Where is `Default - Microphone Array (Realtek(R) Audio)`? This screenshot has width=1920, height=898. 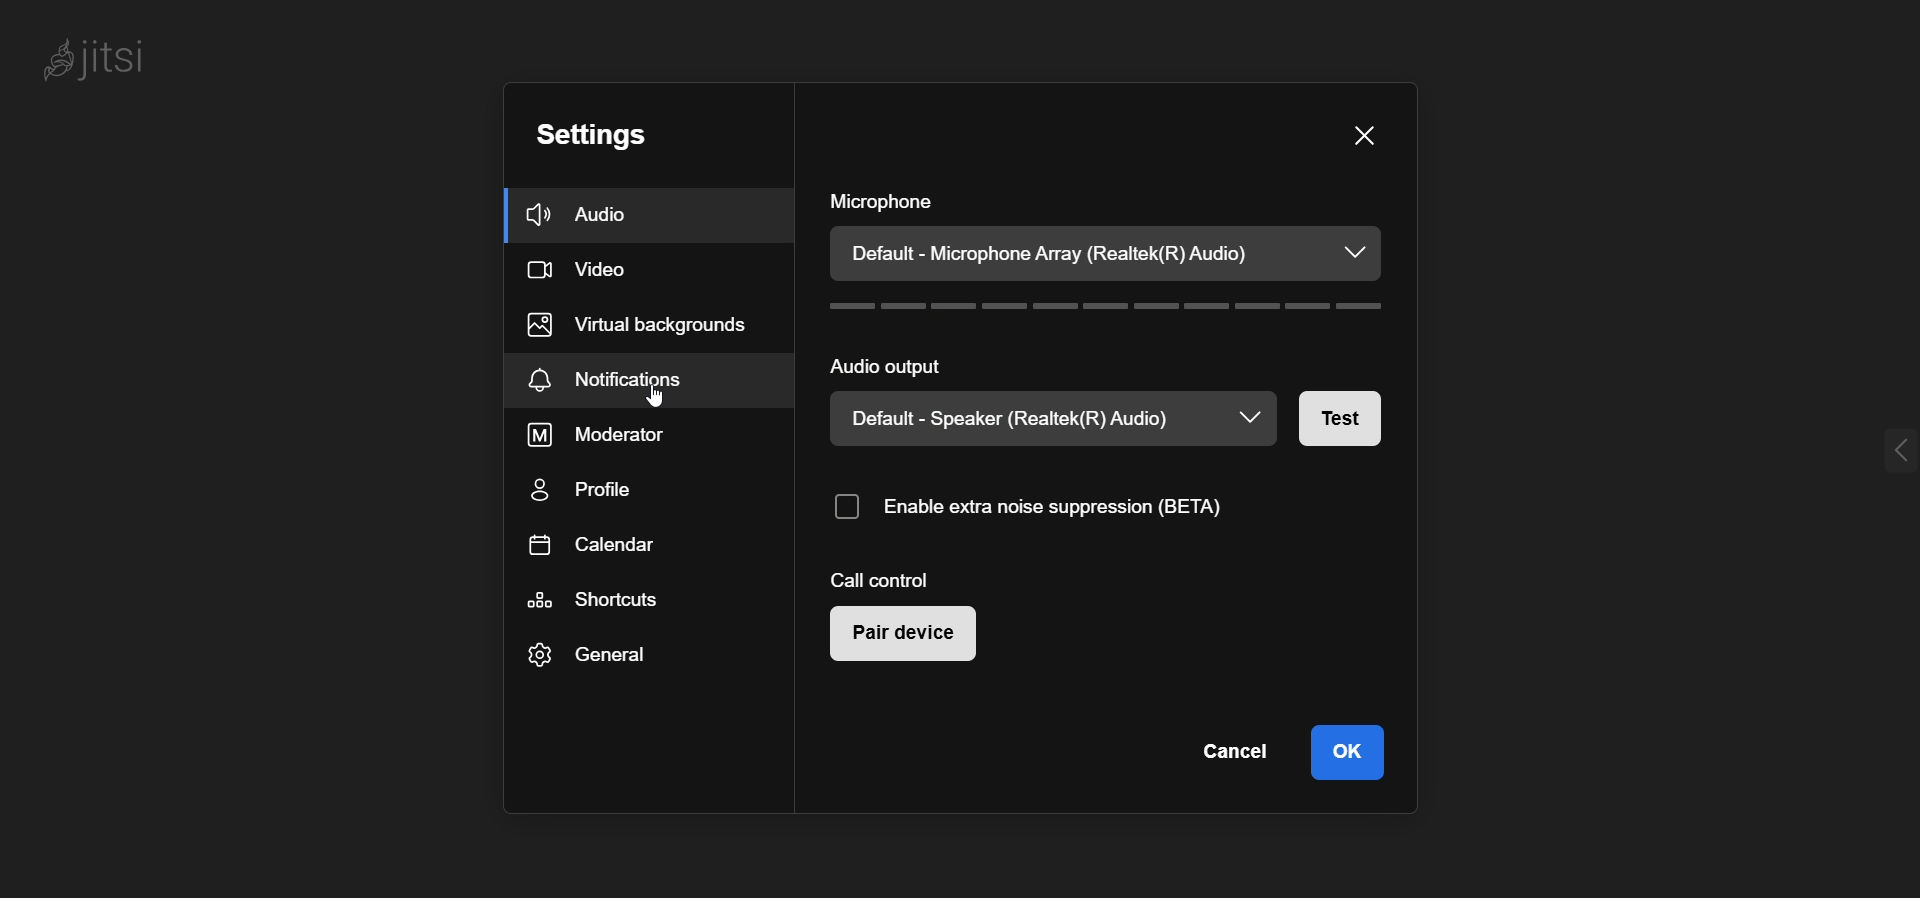 Default - Microphone Array (Realtek(R) Audio) is located at coordinates (1051, 252).